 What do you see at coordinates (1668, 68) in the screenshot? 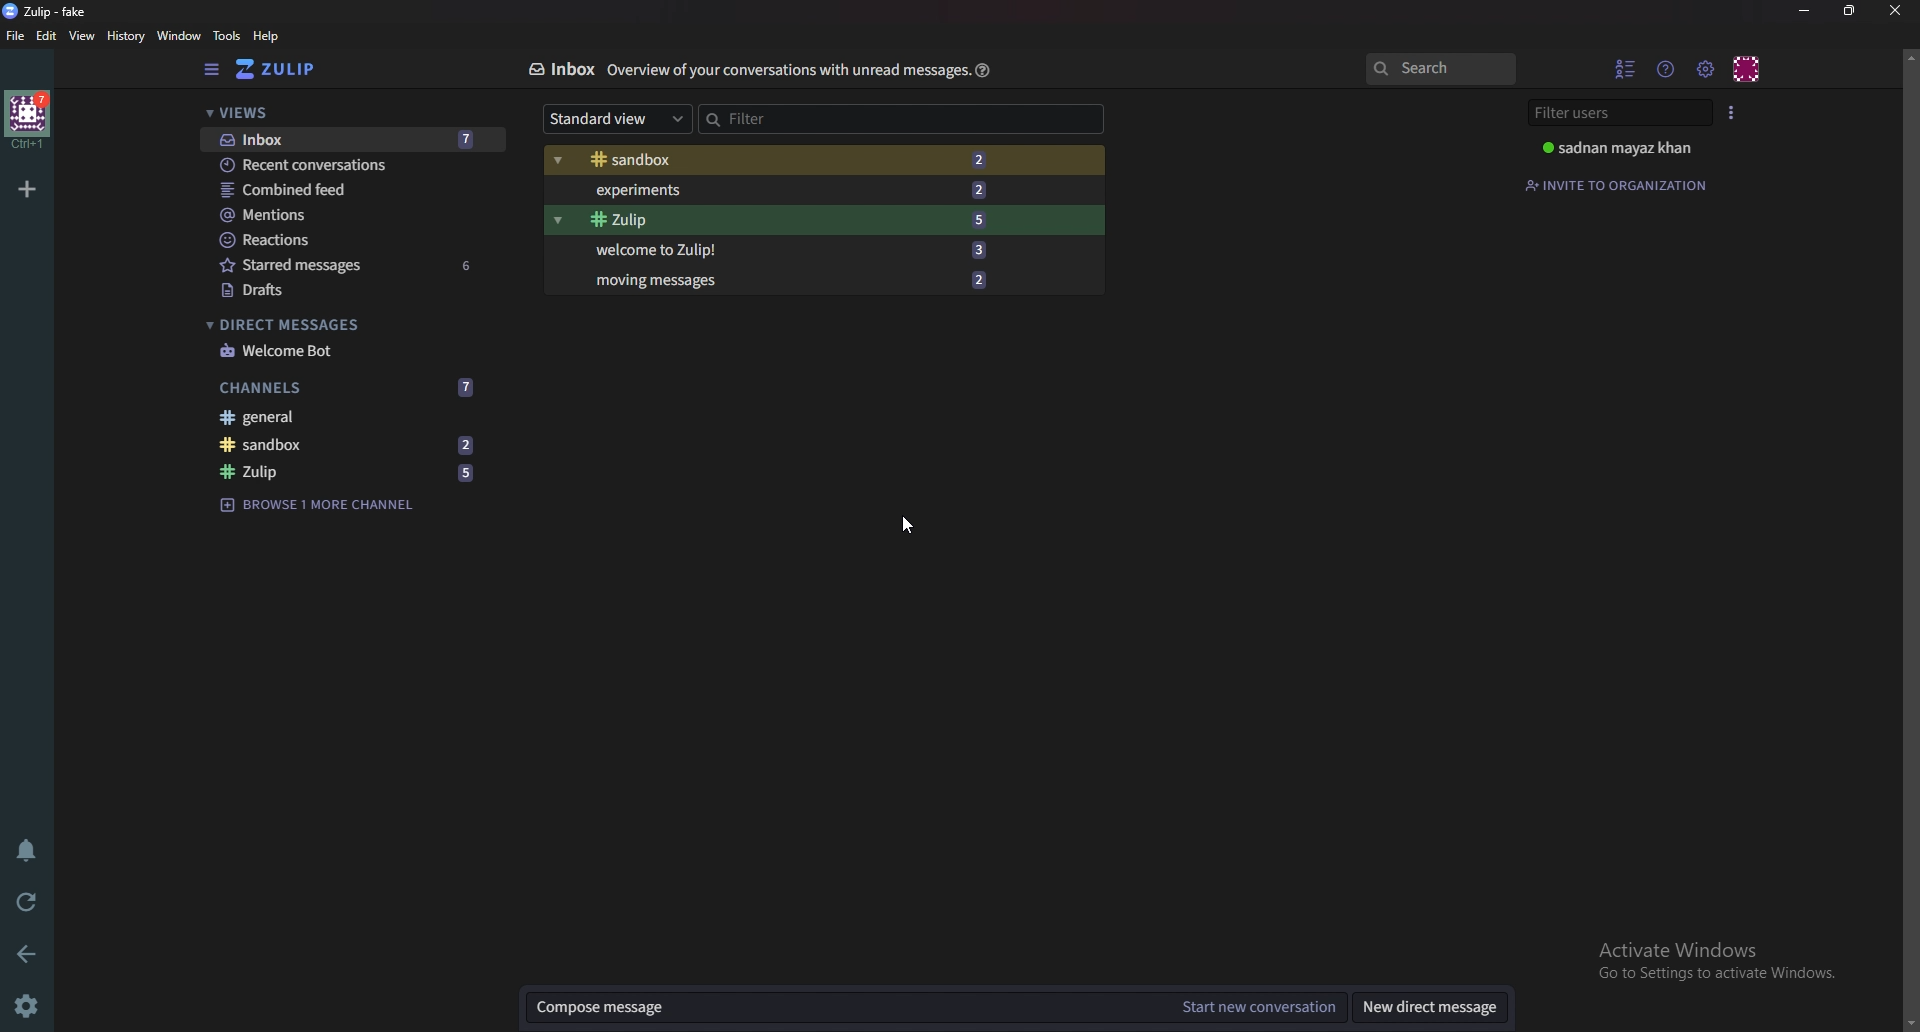
I see `Help menu` at bounding box center [1668, 68].